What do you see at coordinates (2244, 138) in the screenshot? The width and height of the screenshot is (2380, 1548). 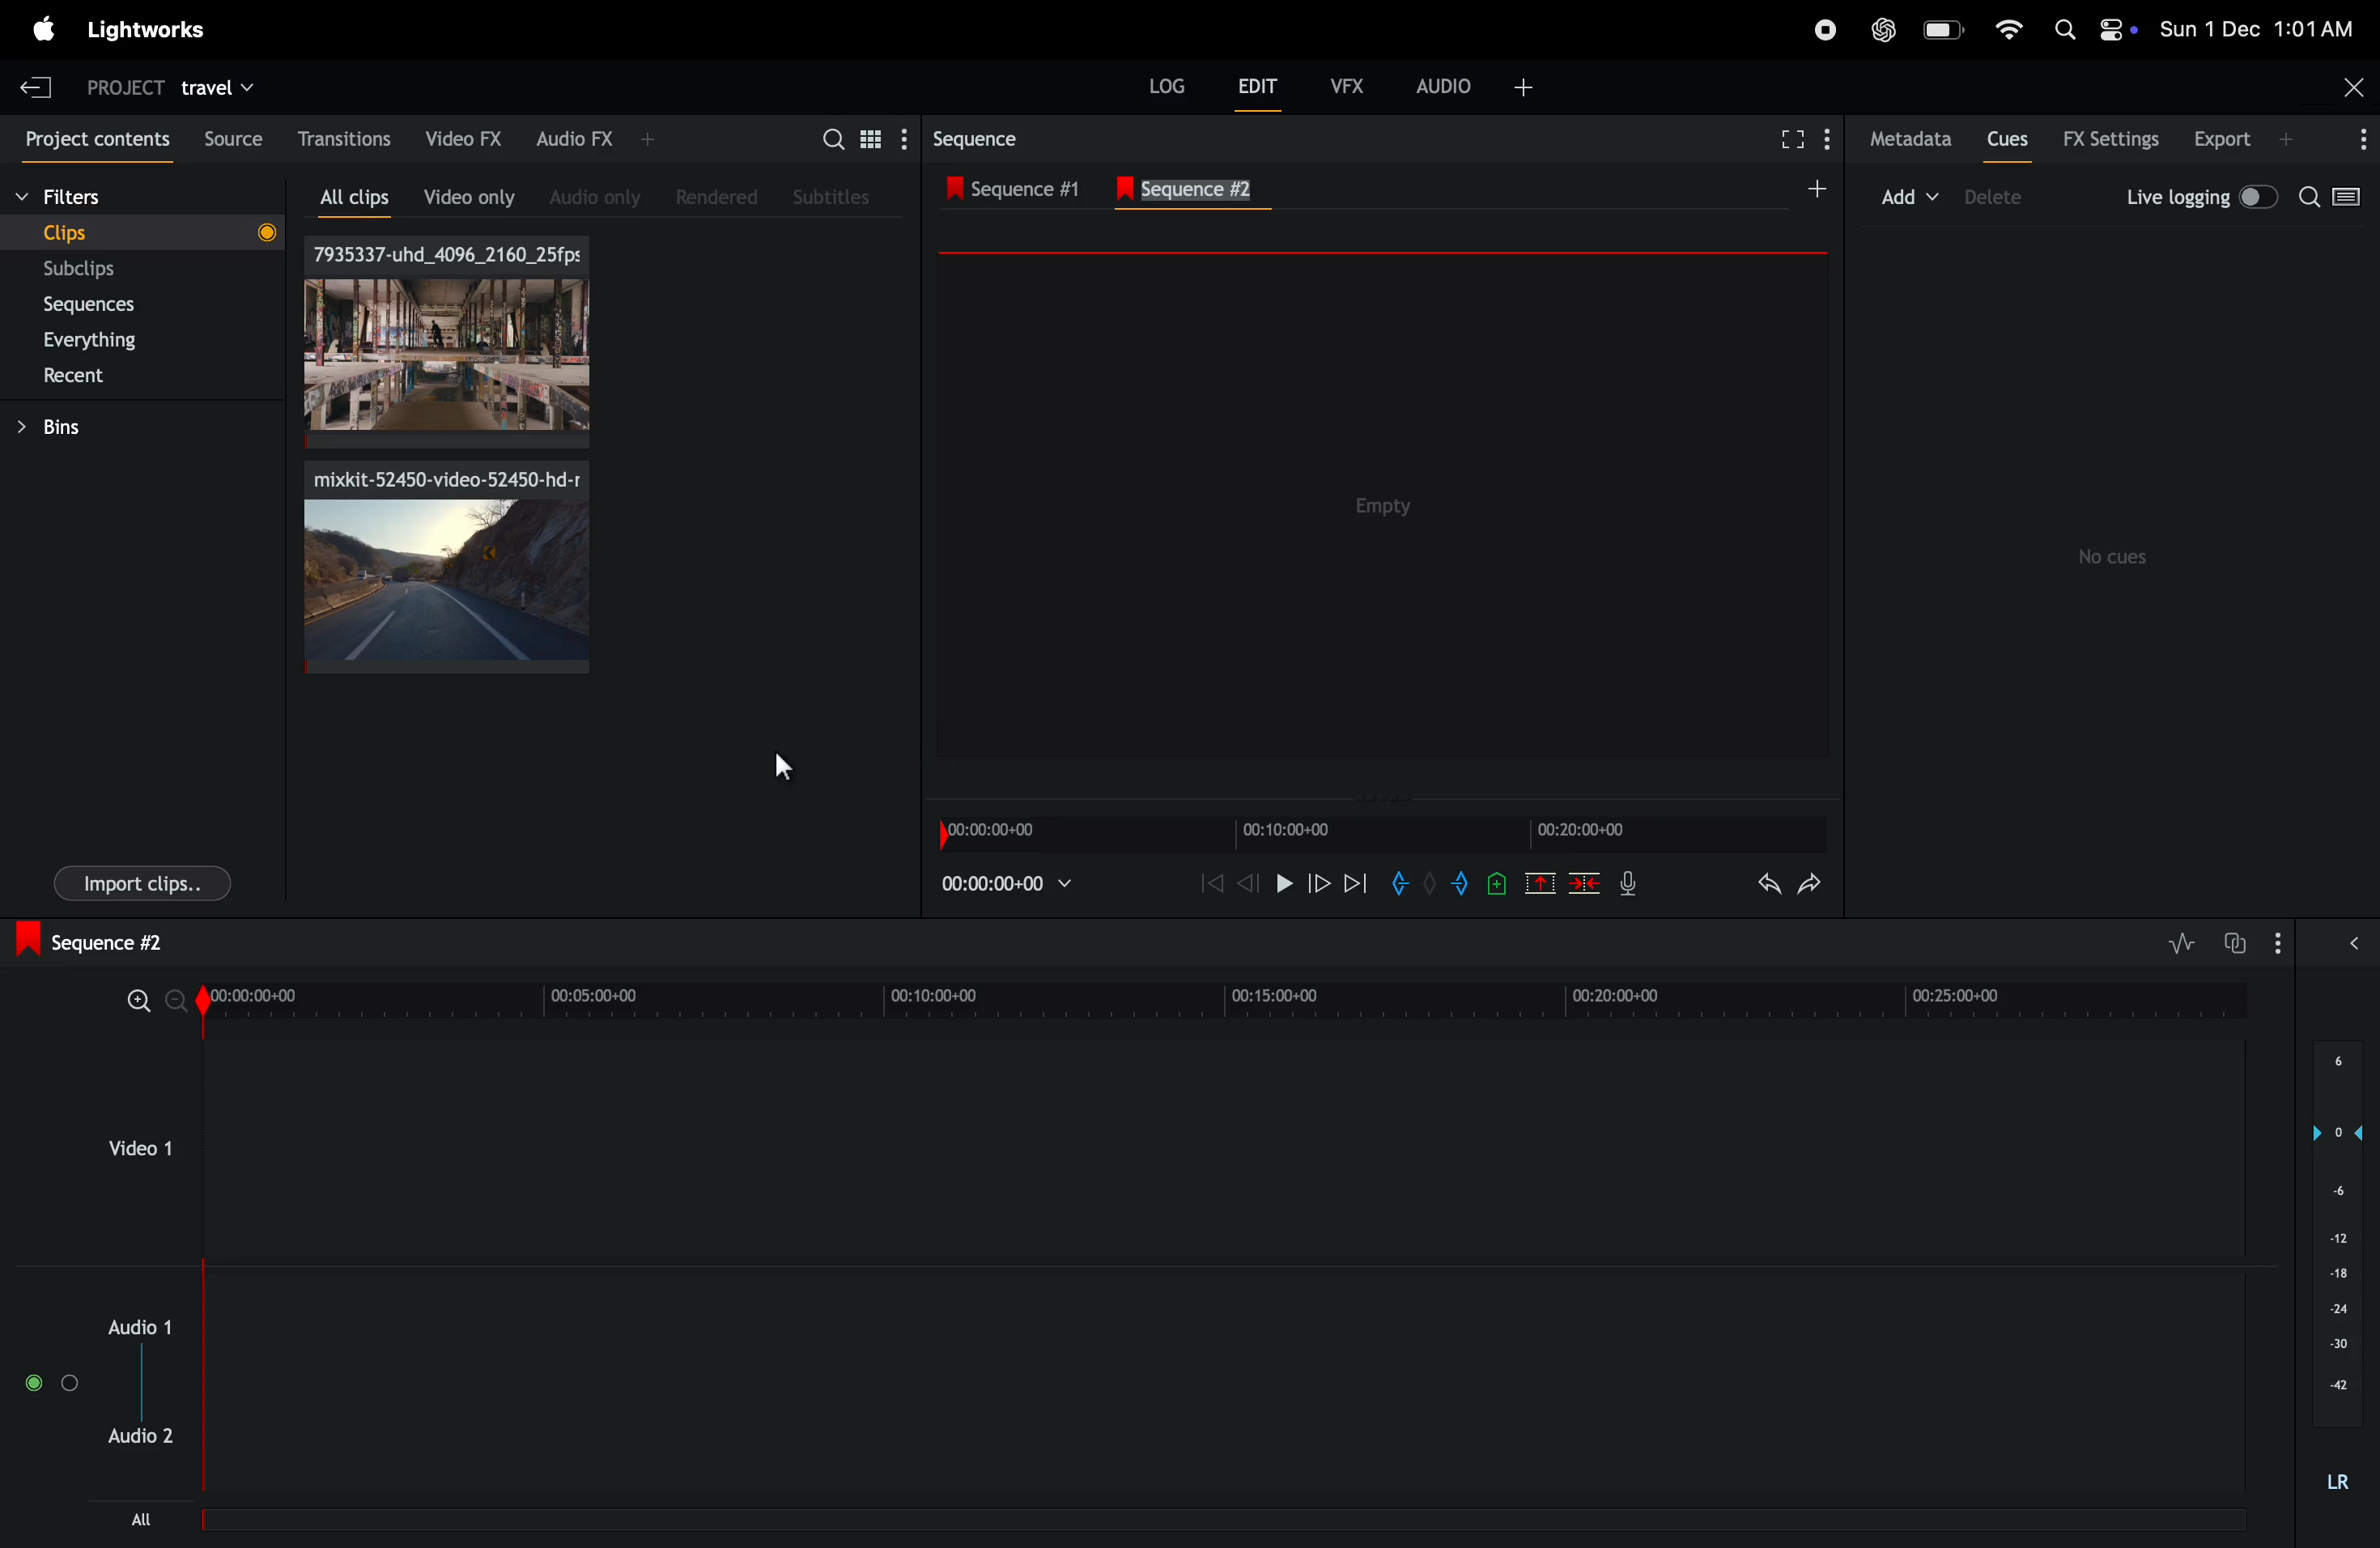 I see `export` at bounding box center [2244, 138].